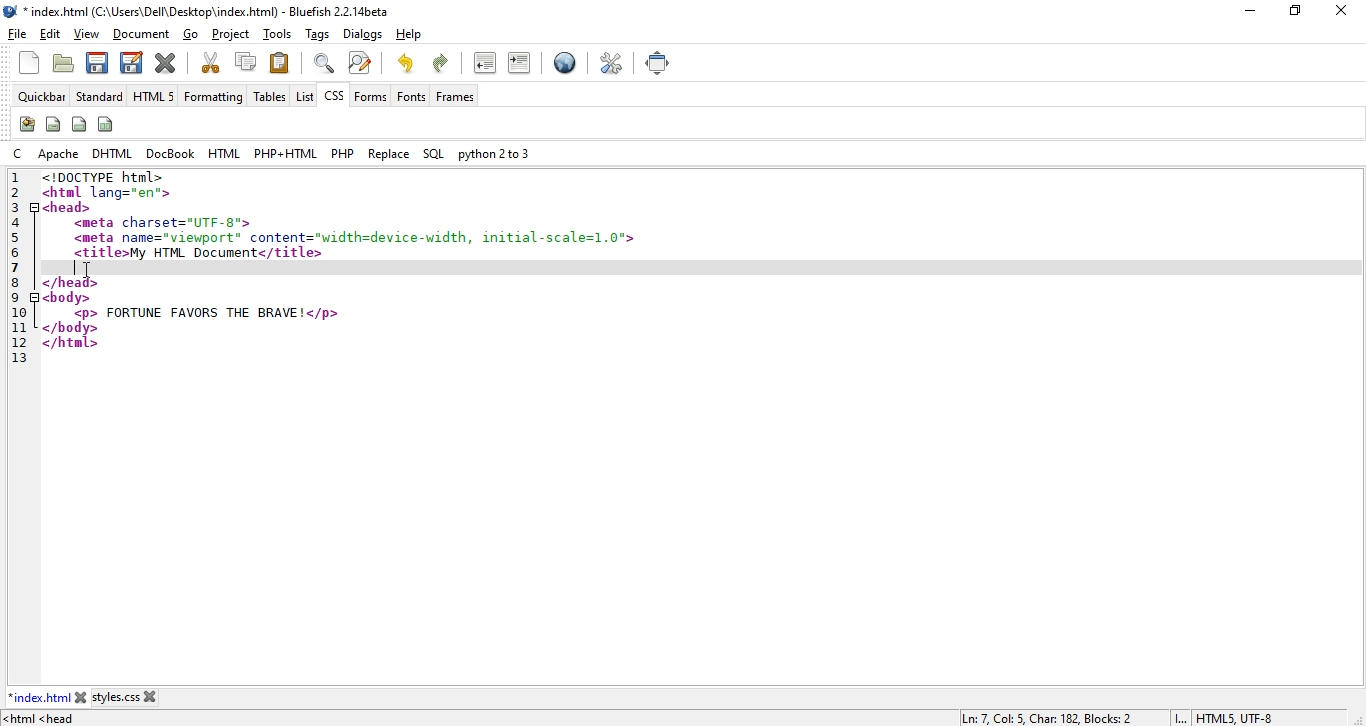 This screenshot has height=726, width=1366. What do you see at coordinates (150, 696) in the screenshot?
I see `close` at bounding box center [150, 696].